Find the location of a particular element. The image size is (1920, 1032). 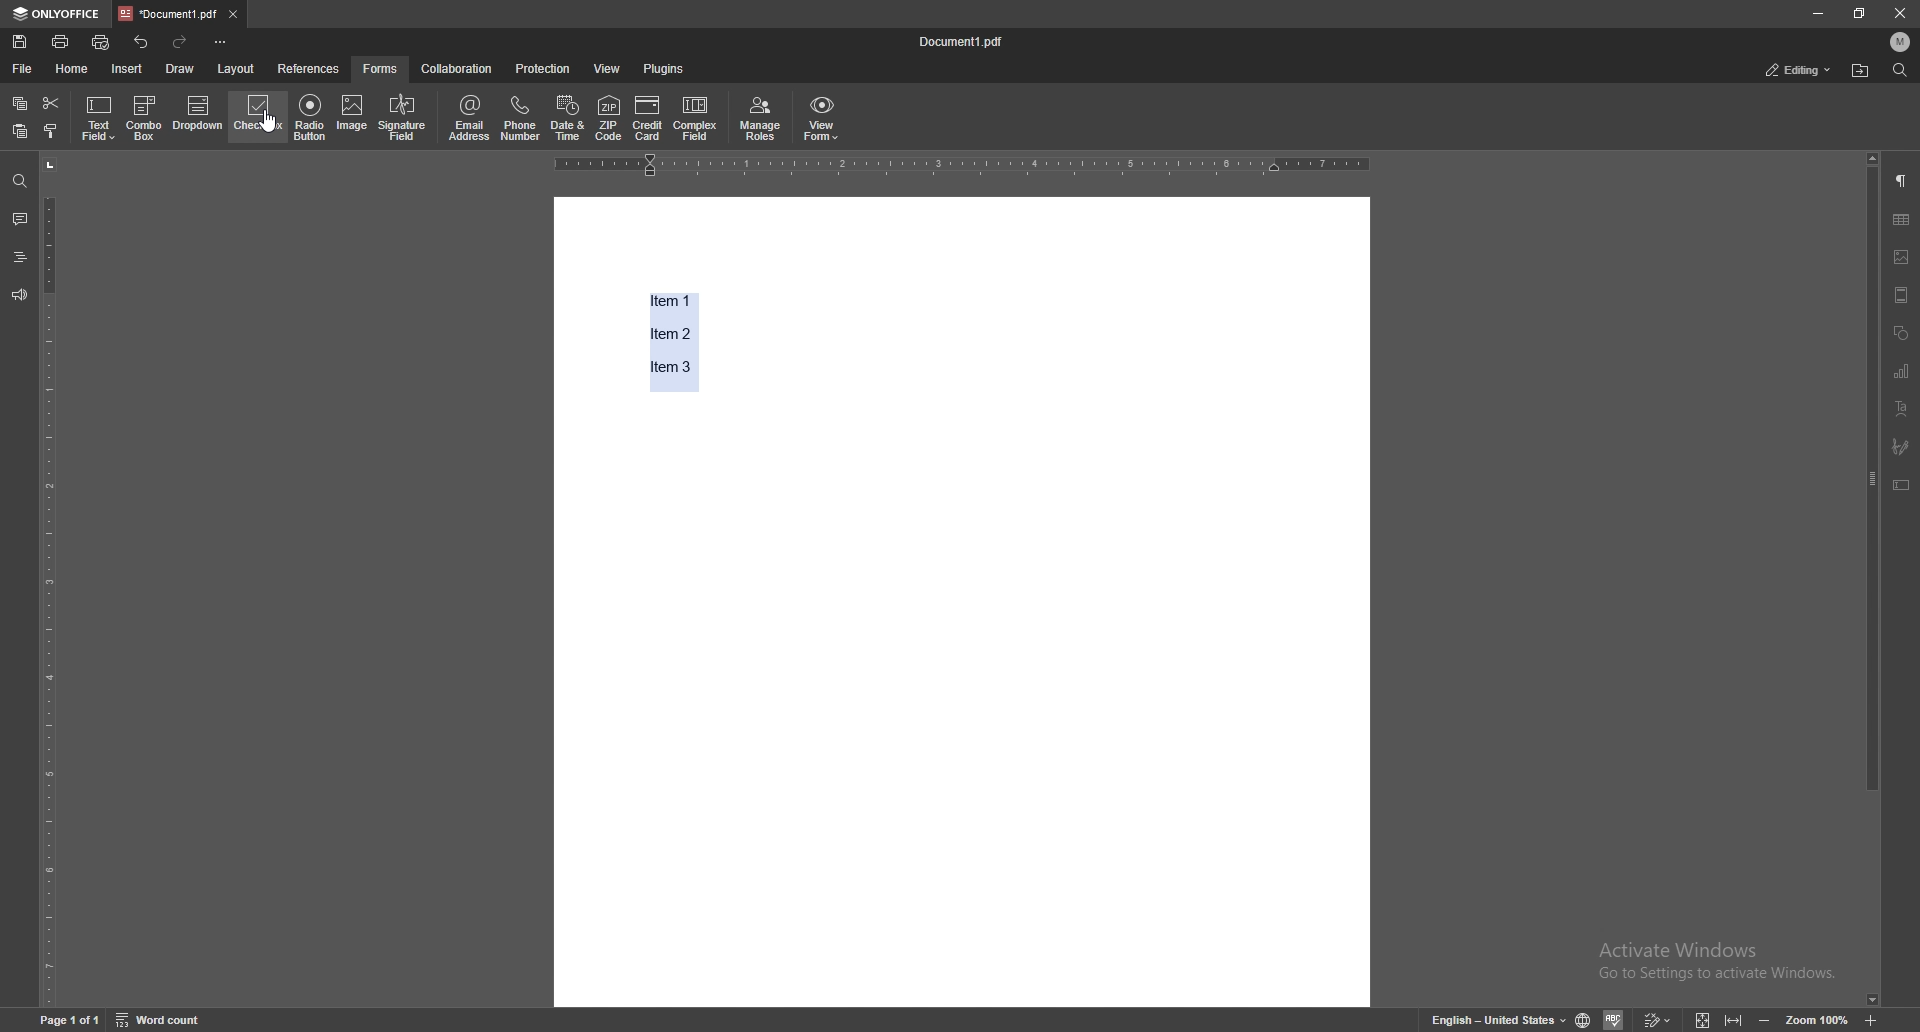

cut is located at coordinates (52, 104).